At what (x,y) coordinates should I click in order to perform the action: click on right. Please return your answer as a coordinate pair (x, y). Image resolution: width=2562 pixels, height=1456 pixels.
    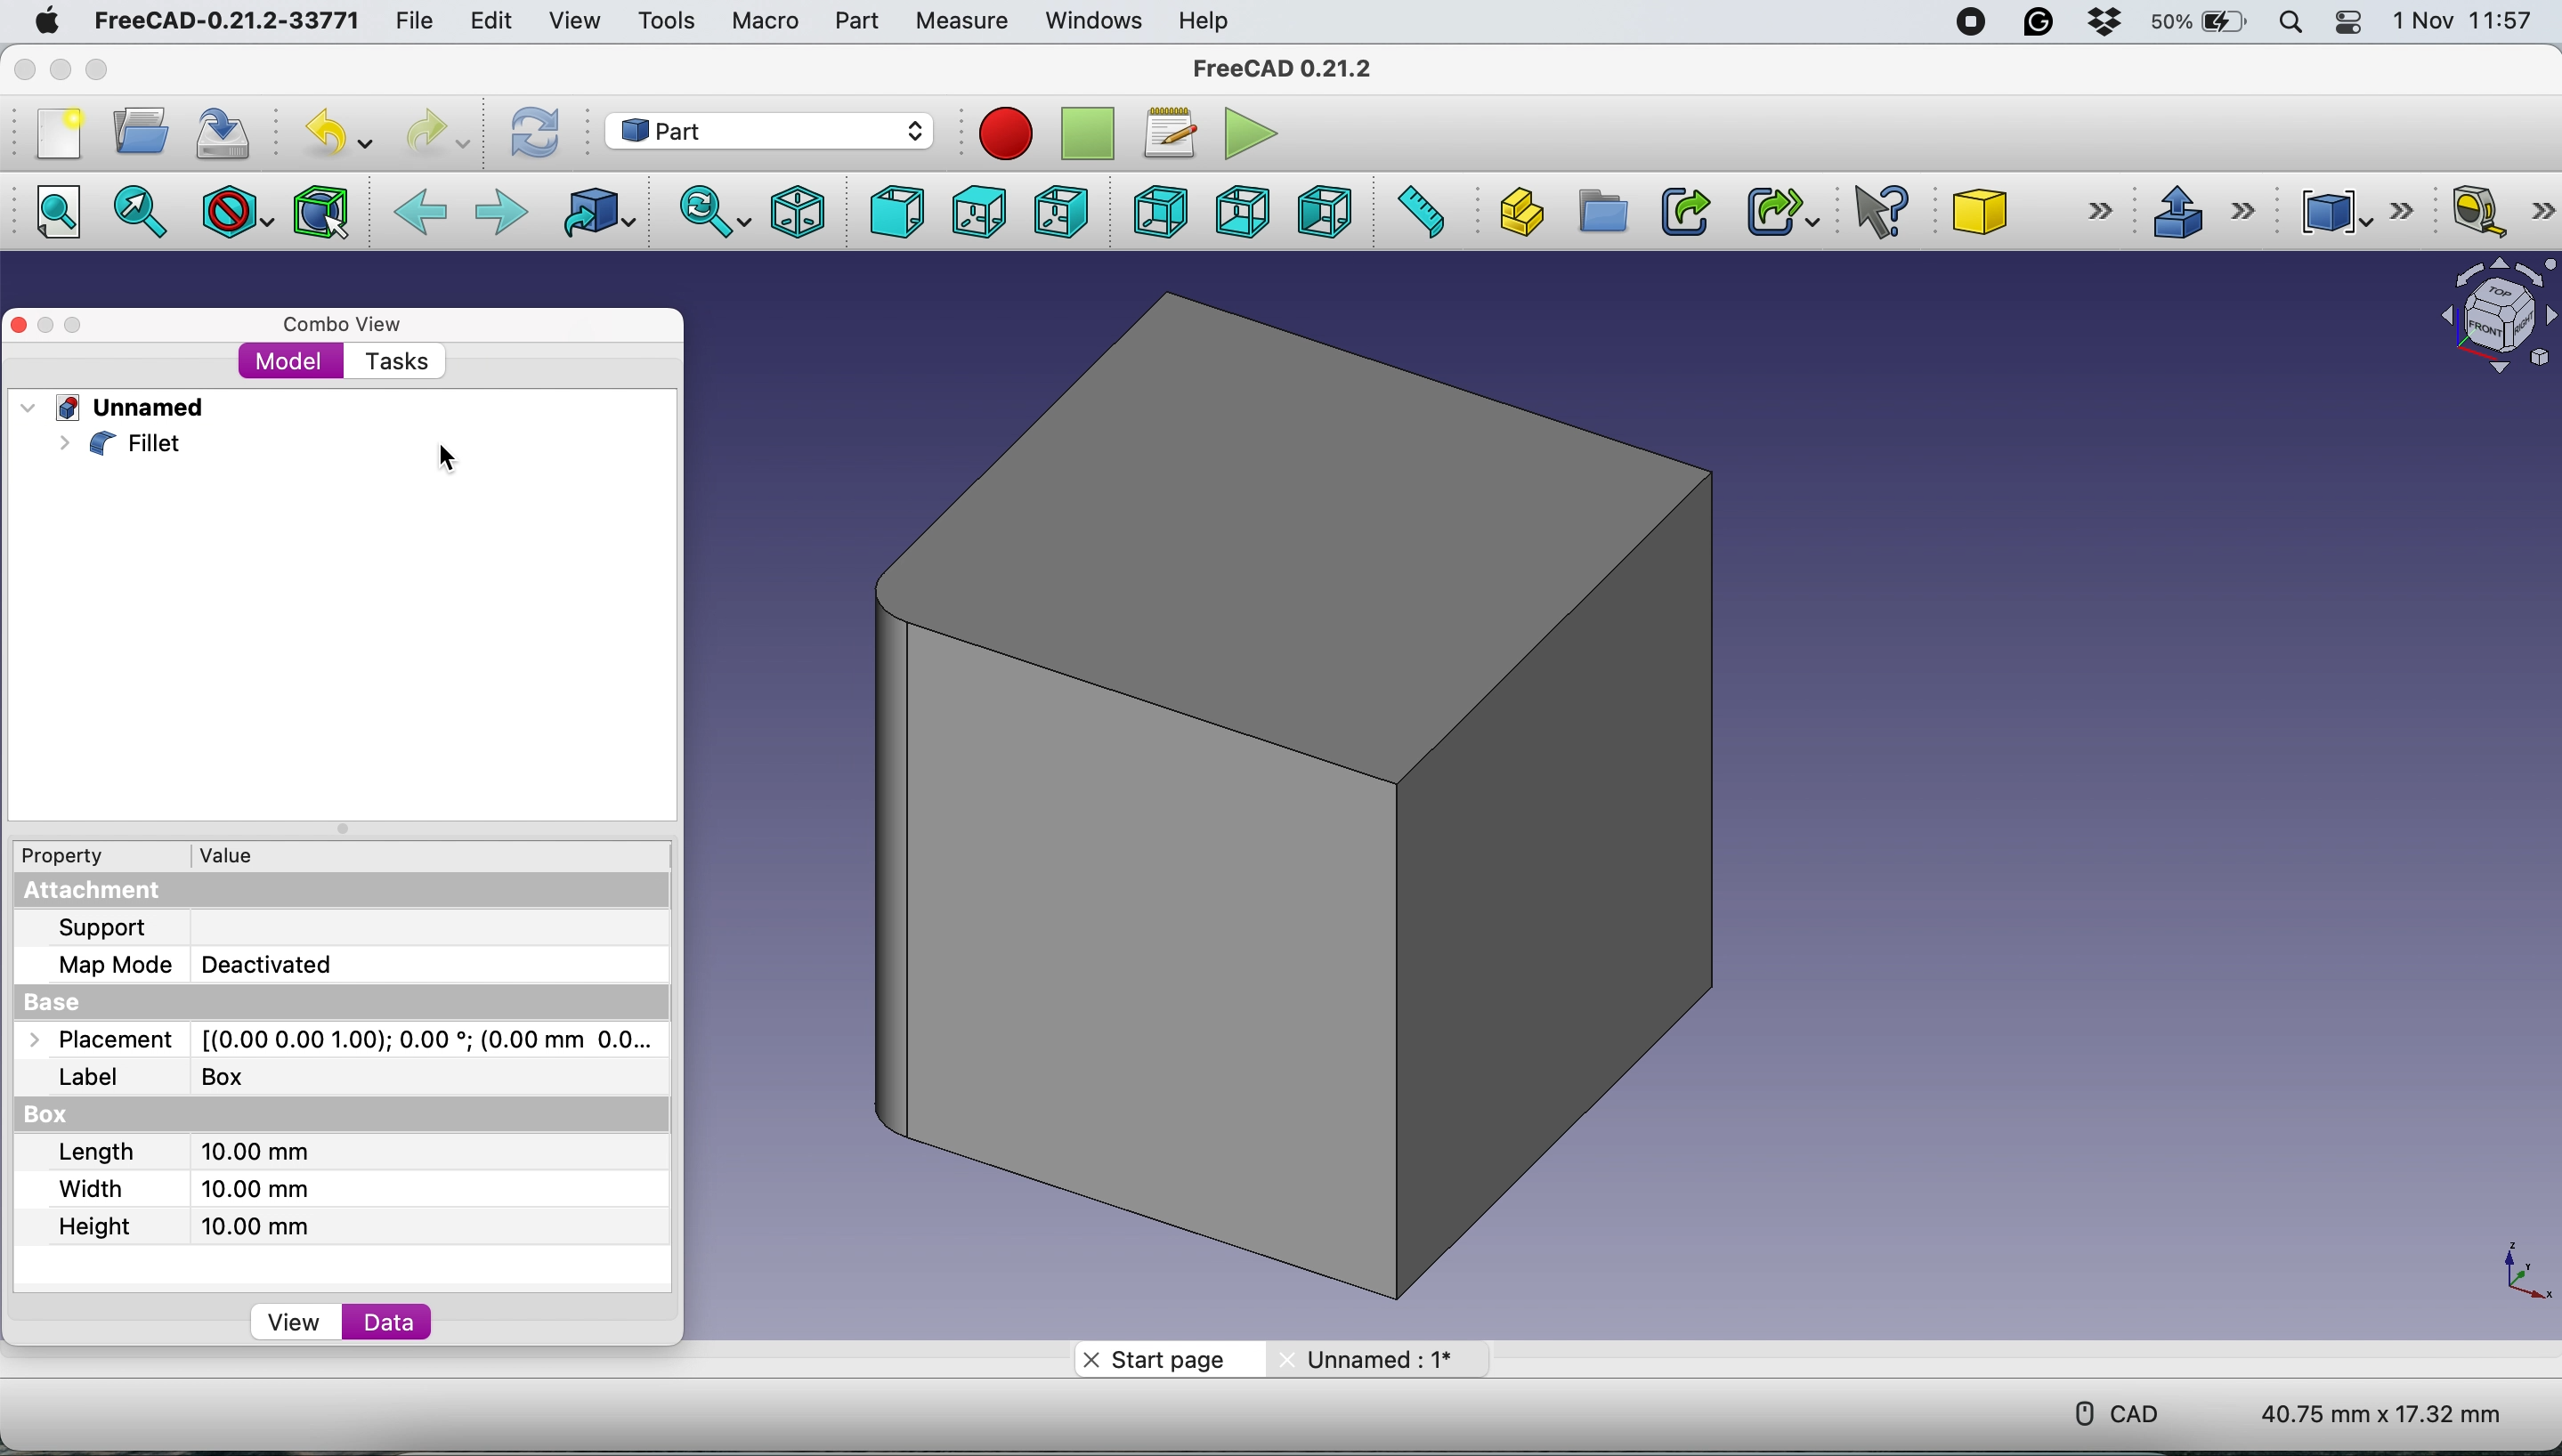
    Looking at the image, I should click on (1062, 210).